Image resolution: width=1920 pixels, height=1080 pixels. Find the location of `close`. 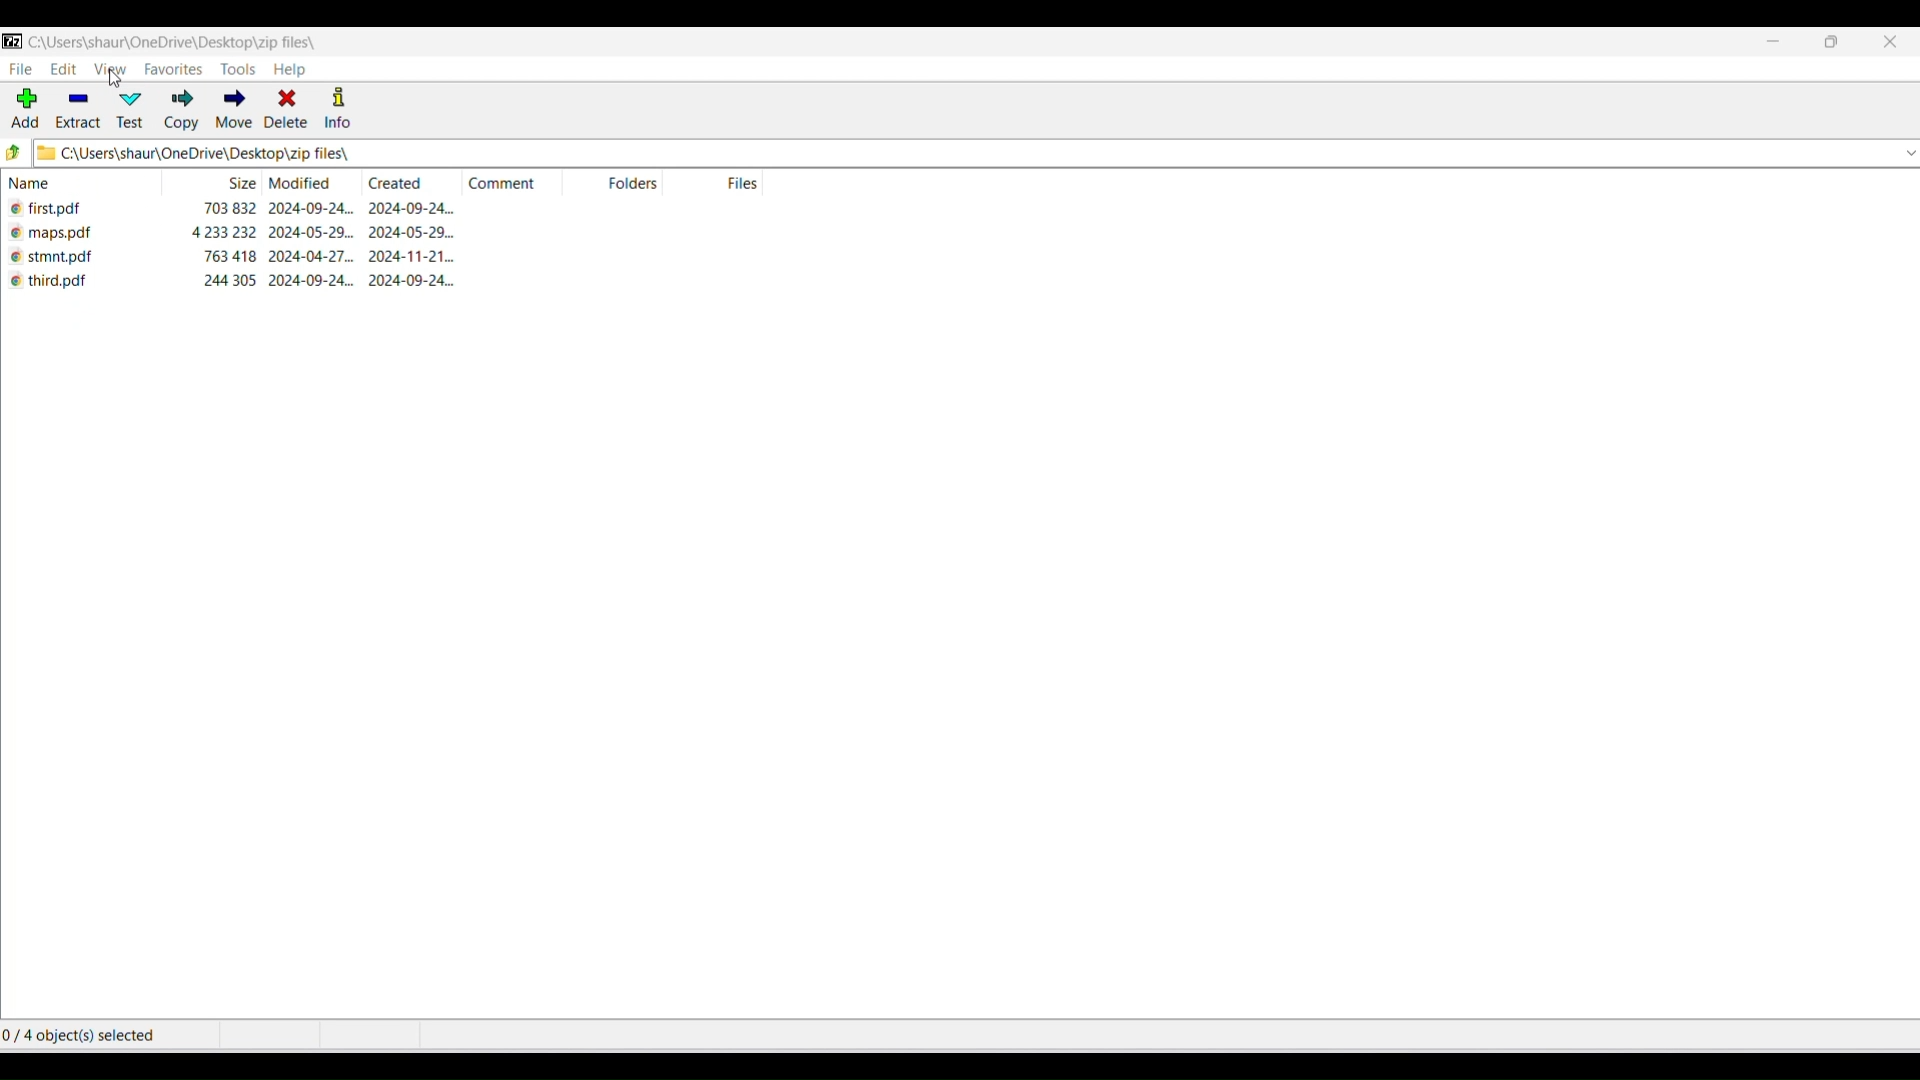

close is located at coordinates (1891, 45).